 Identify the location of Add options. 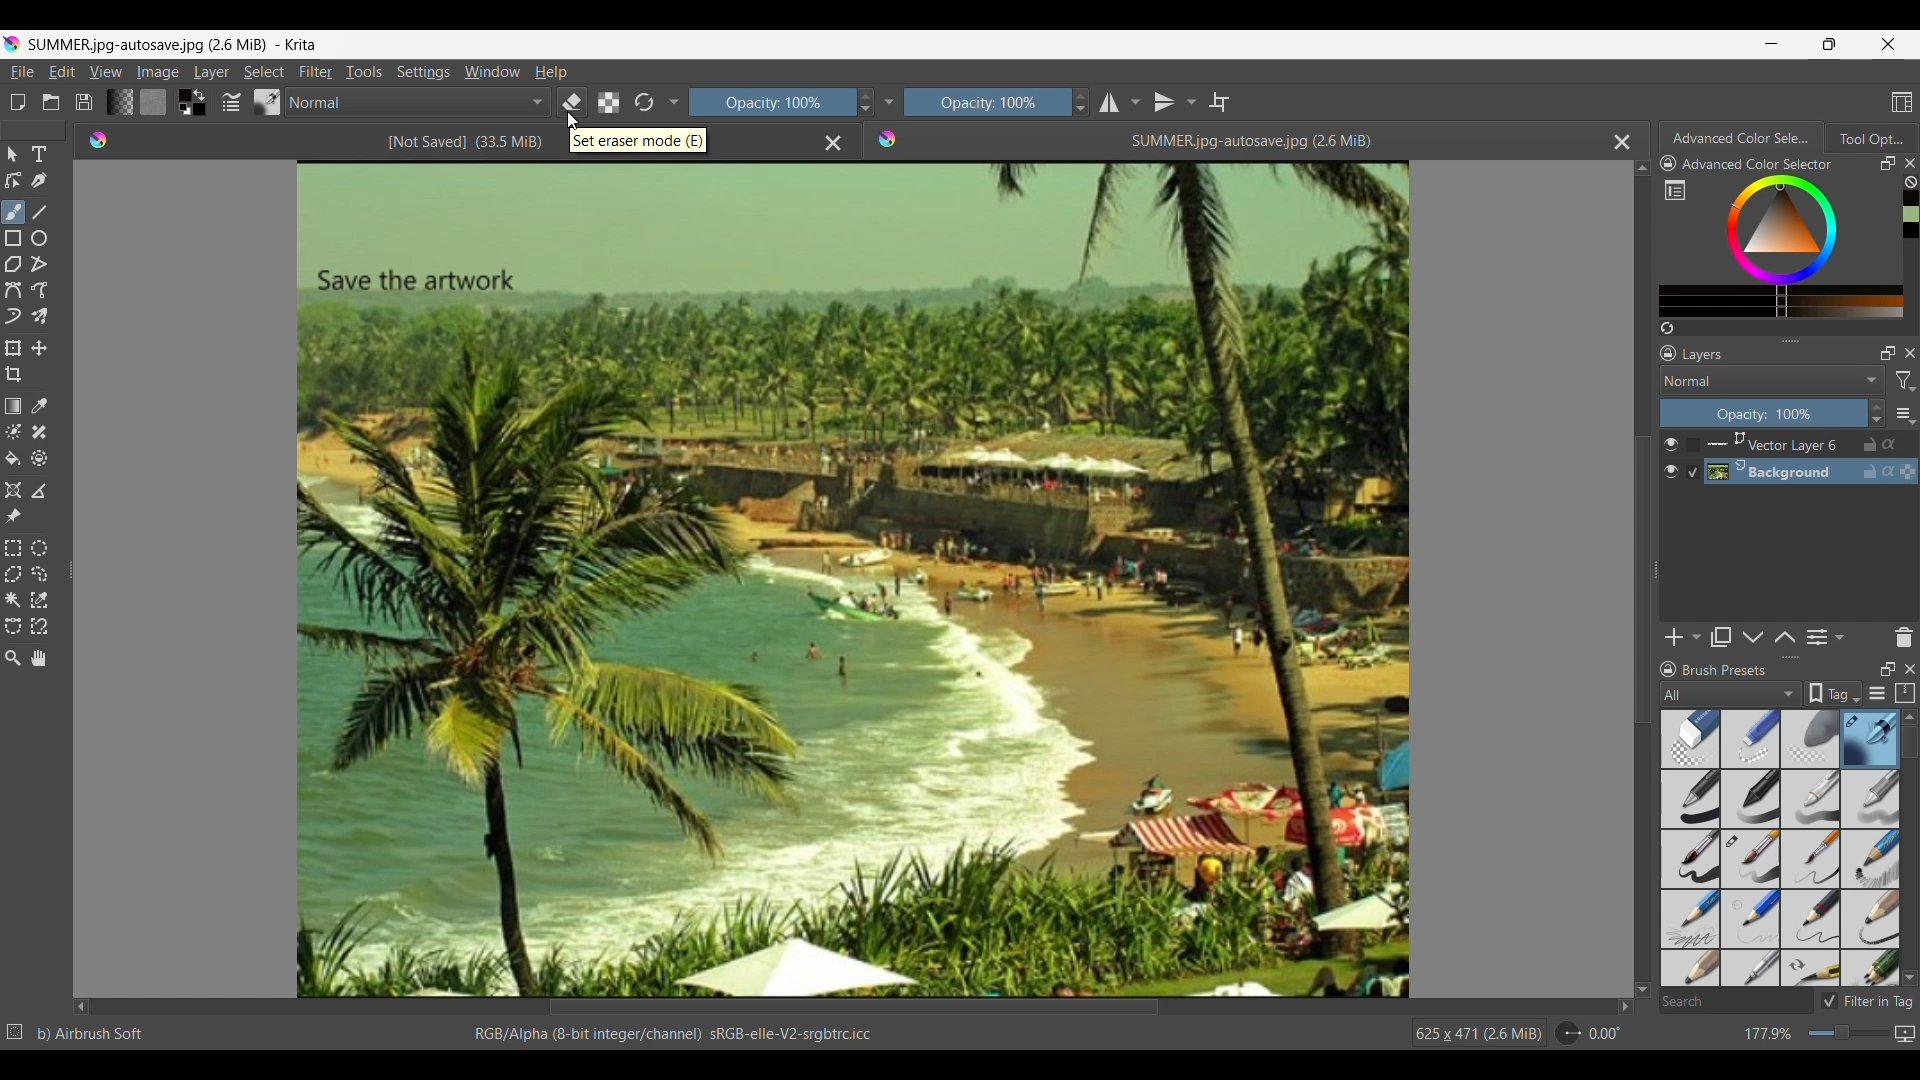
(1683, 637).